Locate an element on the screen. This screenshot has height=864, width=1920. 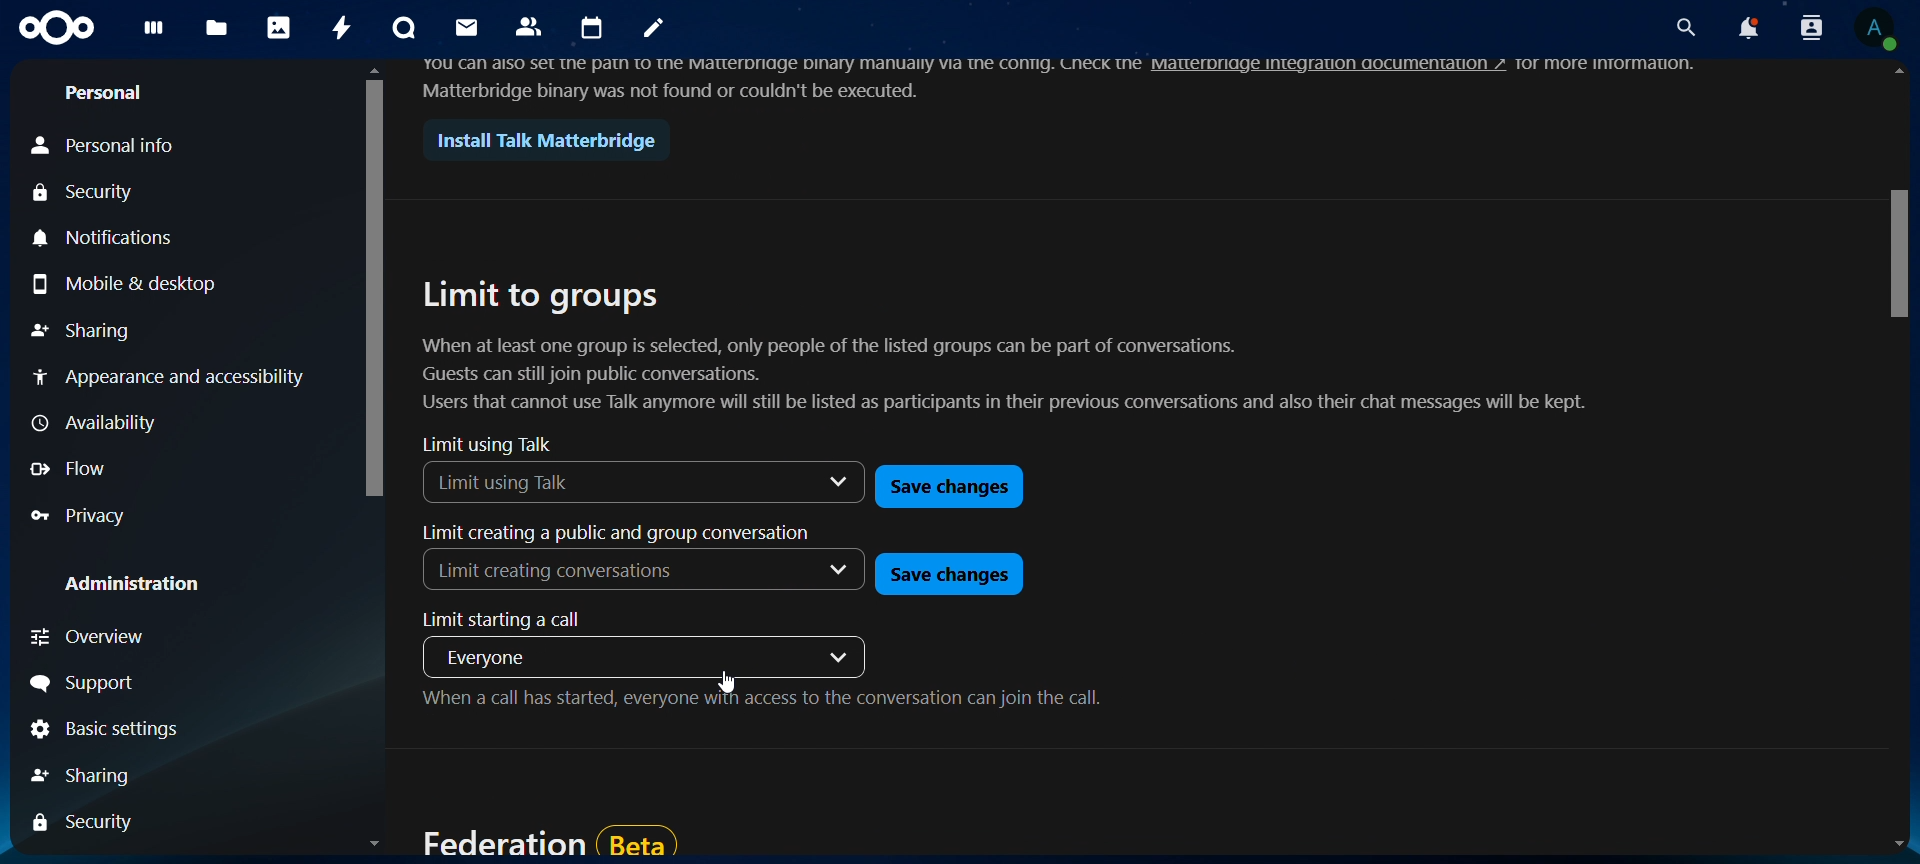
save changes is located at coordinates (948, 573).